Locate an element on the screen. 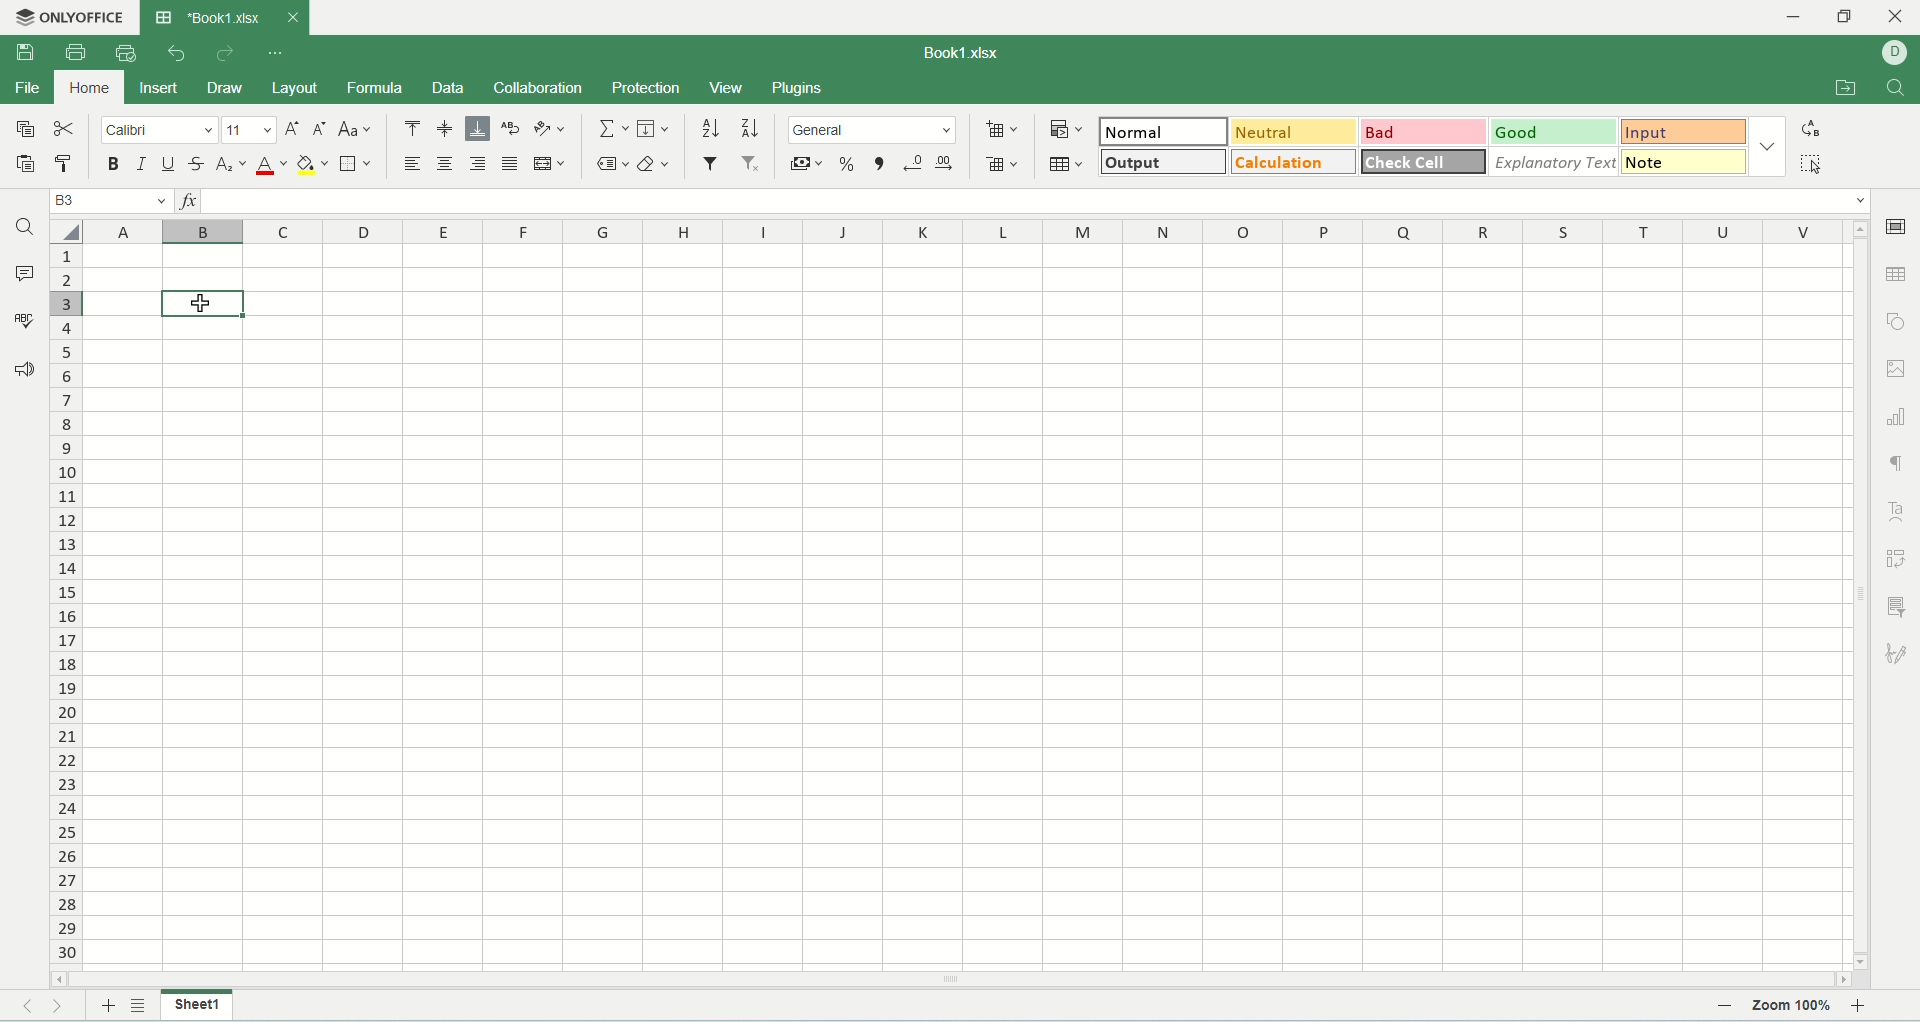  print is located at coordinates (75, 51).